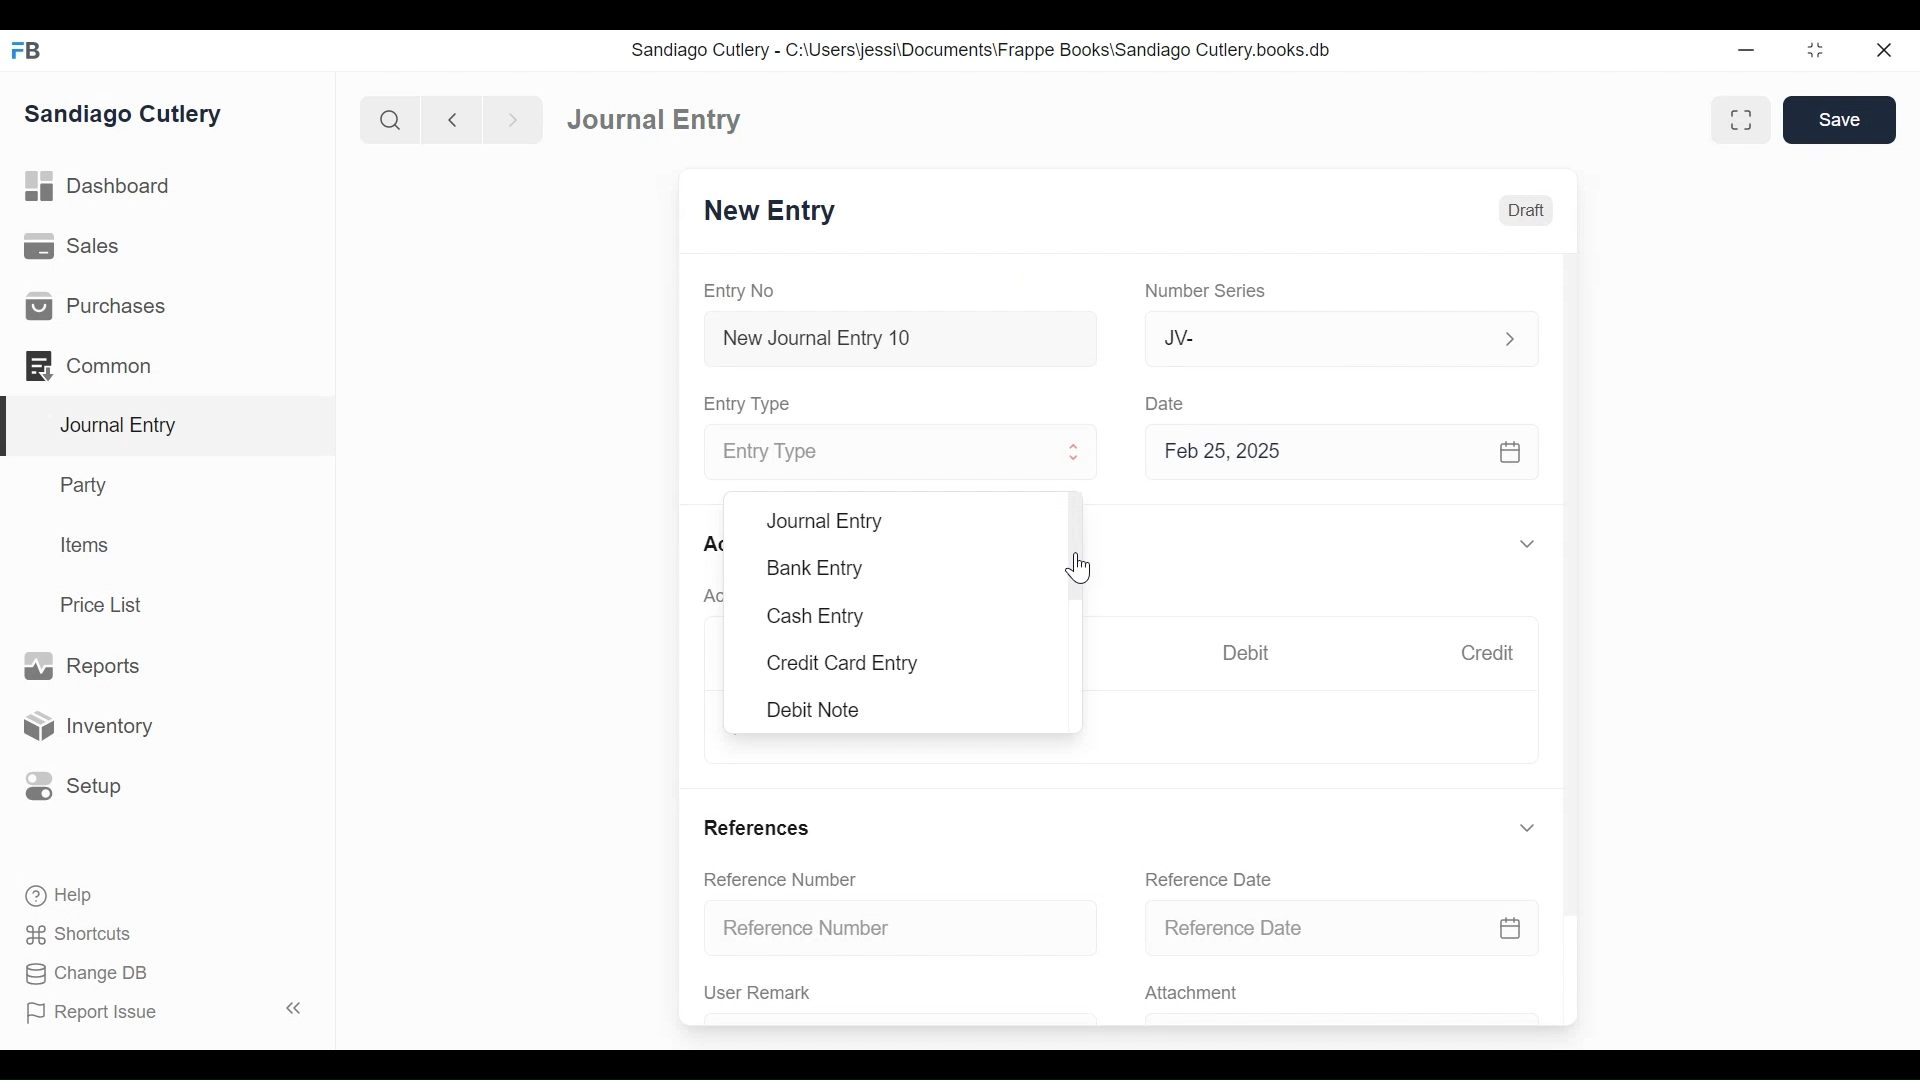 The image size is (1920, 1080). I want to click on Draft, so click(1527, 211).